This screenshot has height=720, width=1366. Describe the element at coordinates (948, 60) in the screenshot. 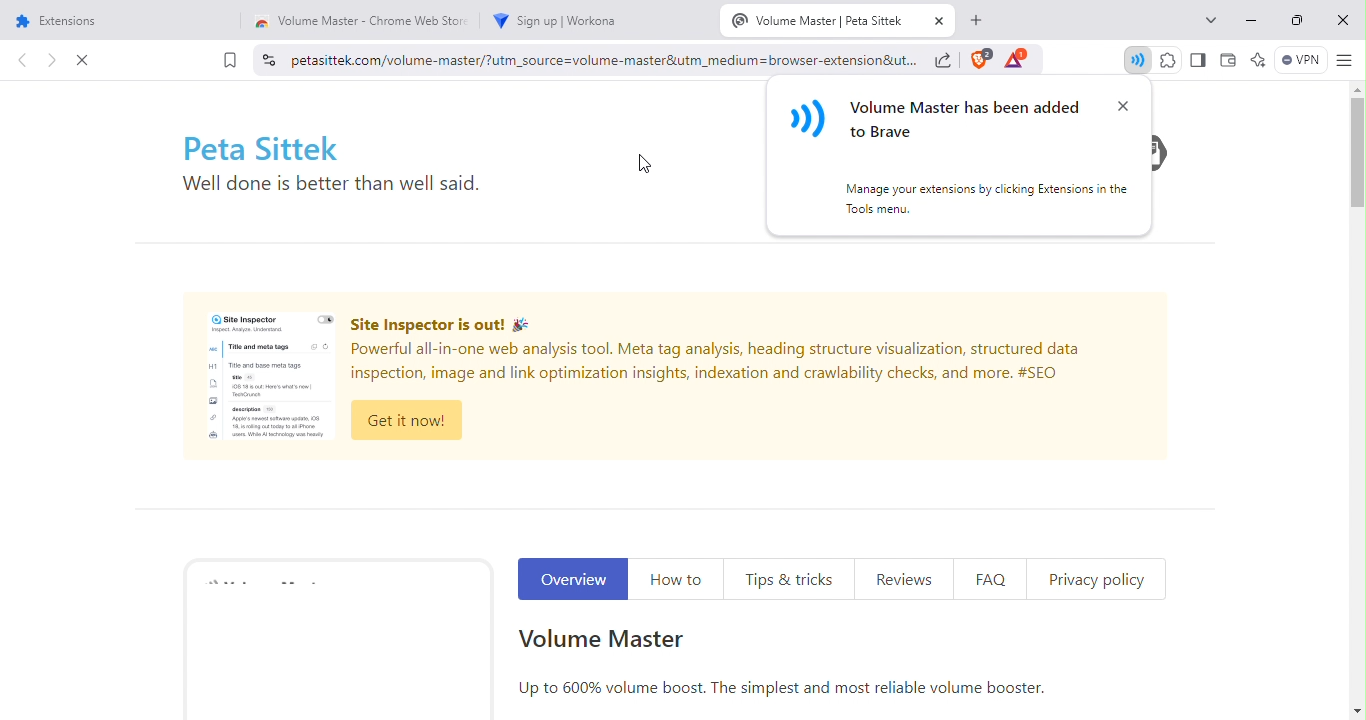

I see `share this page` at that location.